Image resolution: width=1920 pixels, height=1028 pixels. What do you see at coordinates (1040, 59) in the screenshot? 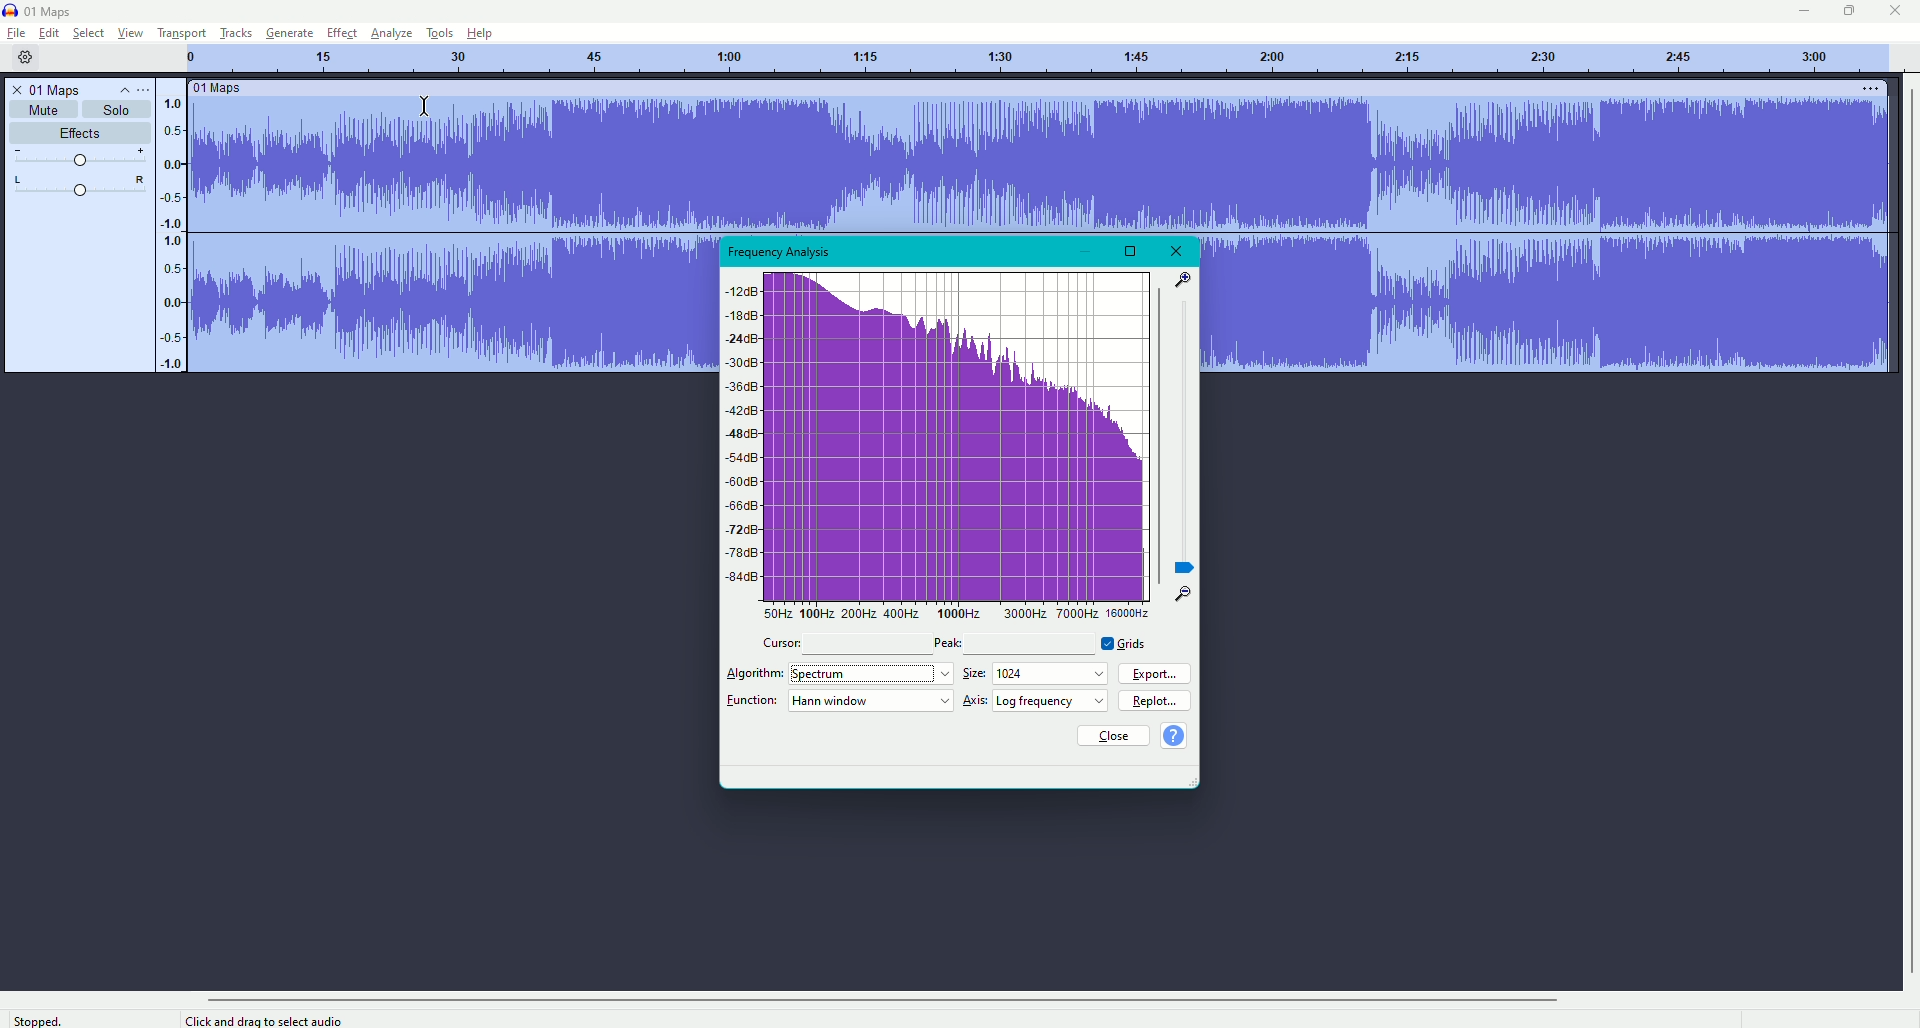
I see `Track numbers` at bounding box center [1040, 59].